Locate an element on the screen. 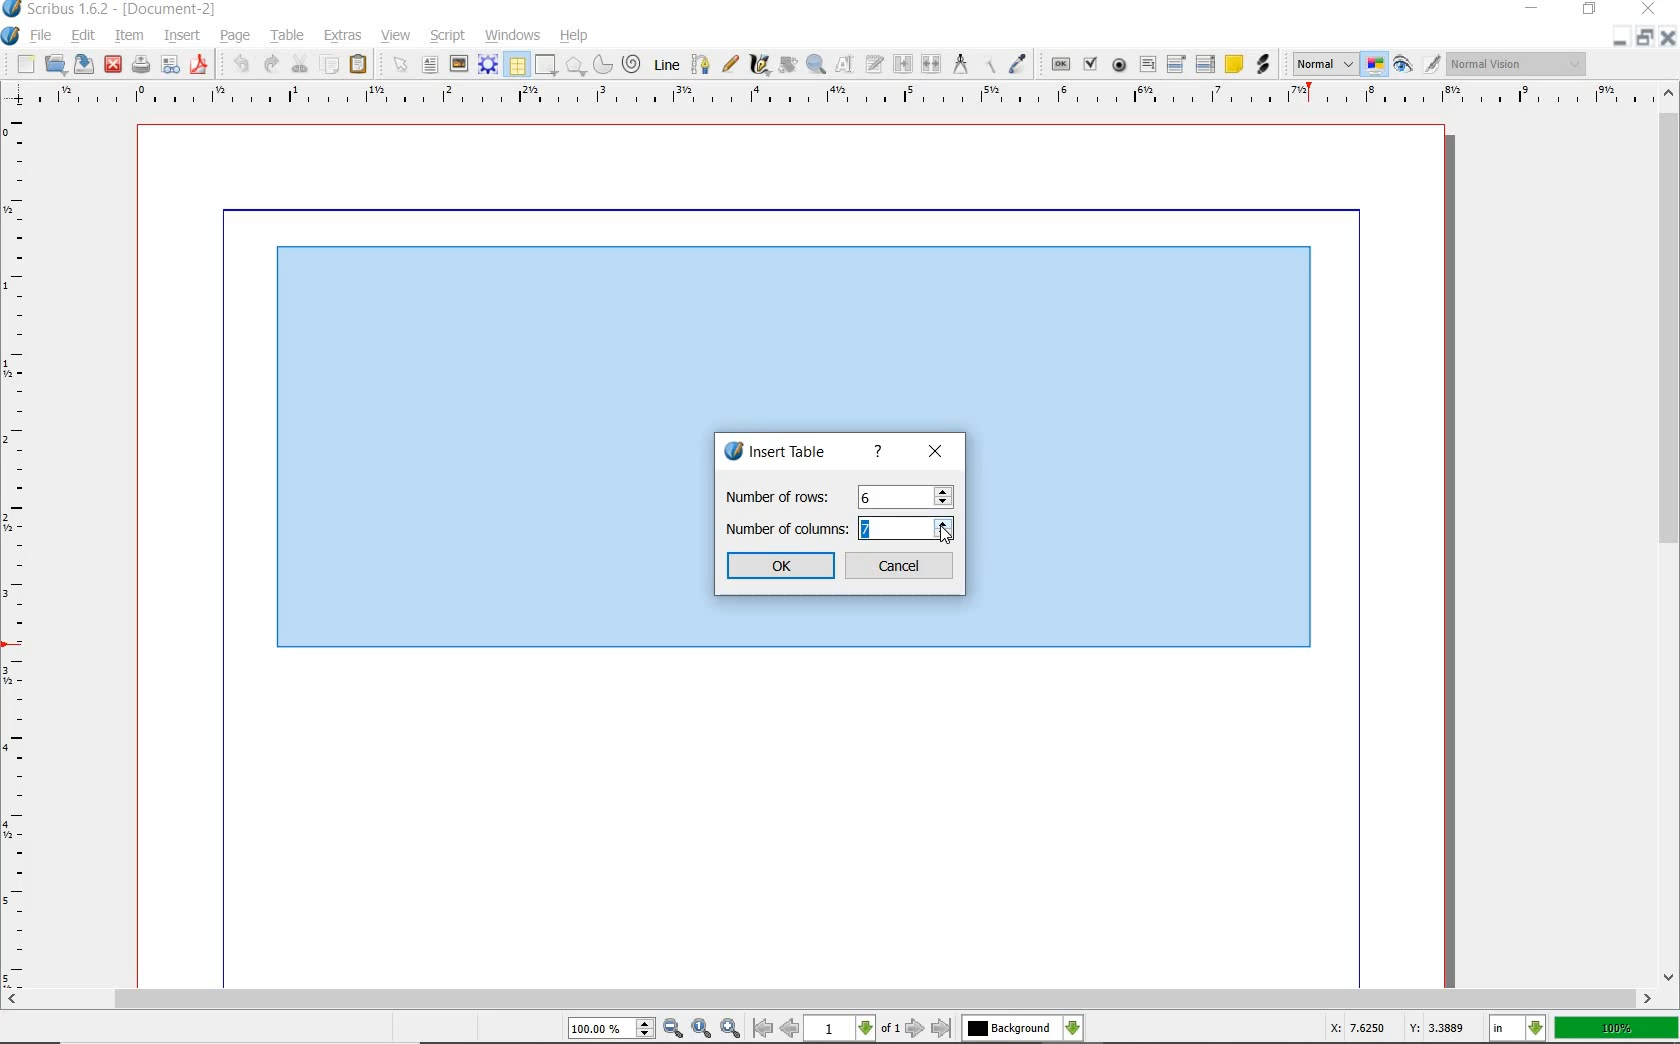 This screenshot has width=1680, height=1044. restore is located at coordinates (1644, 37).